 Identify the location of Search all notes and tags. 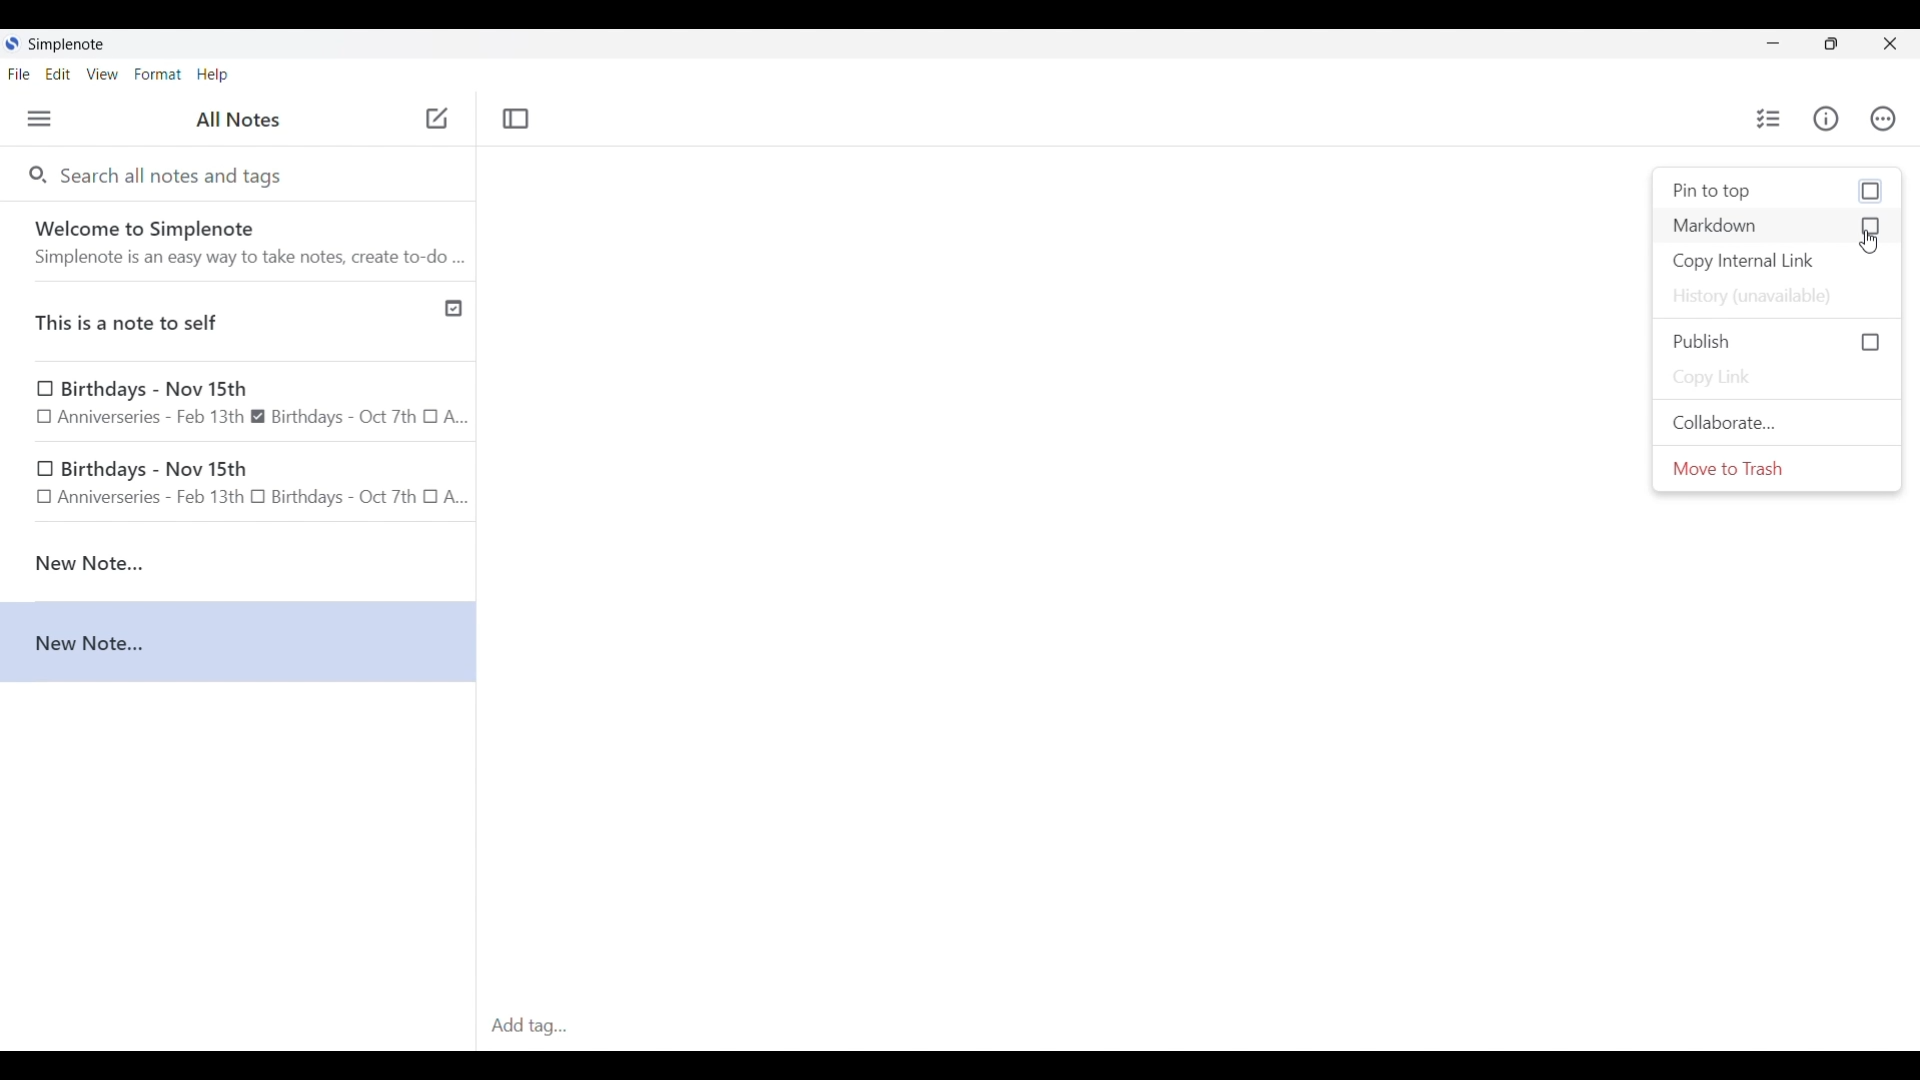
(176, 174).